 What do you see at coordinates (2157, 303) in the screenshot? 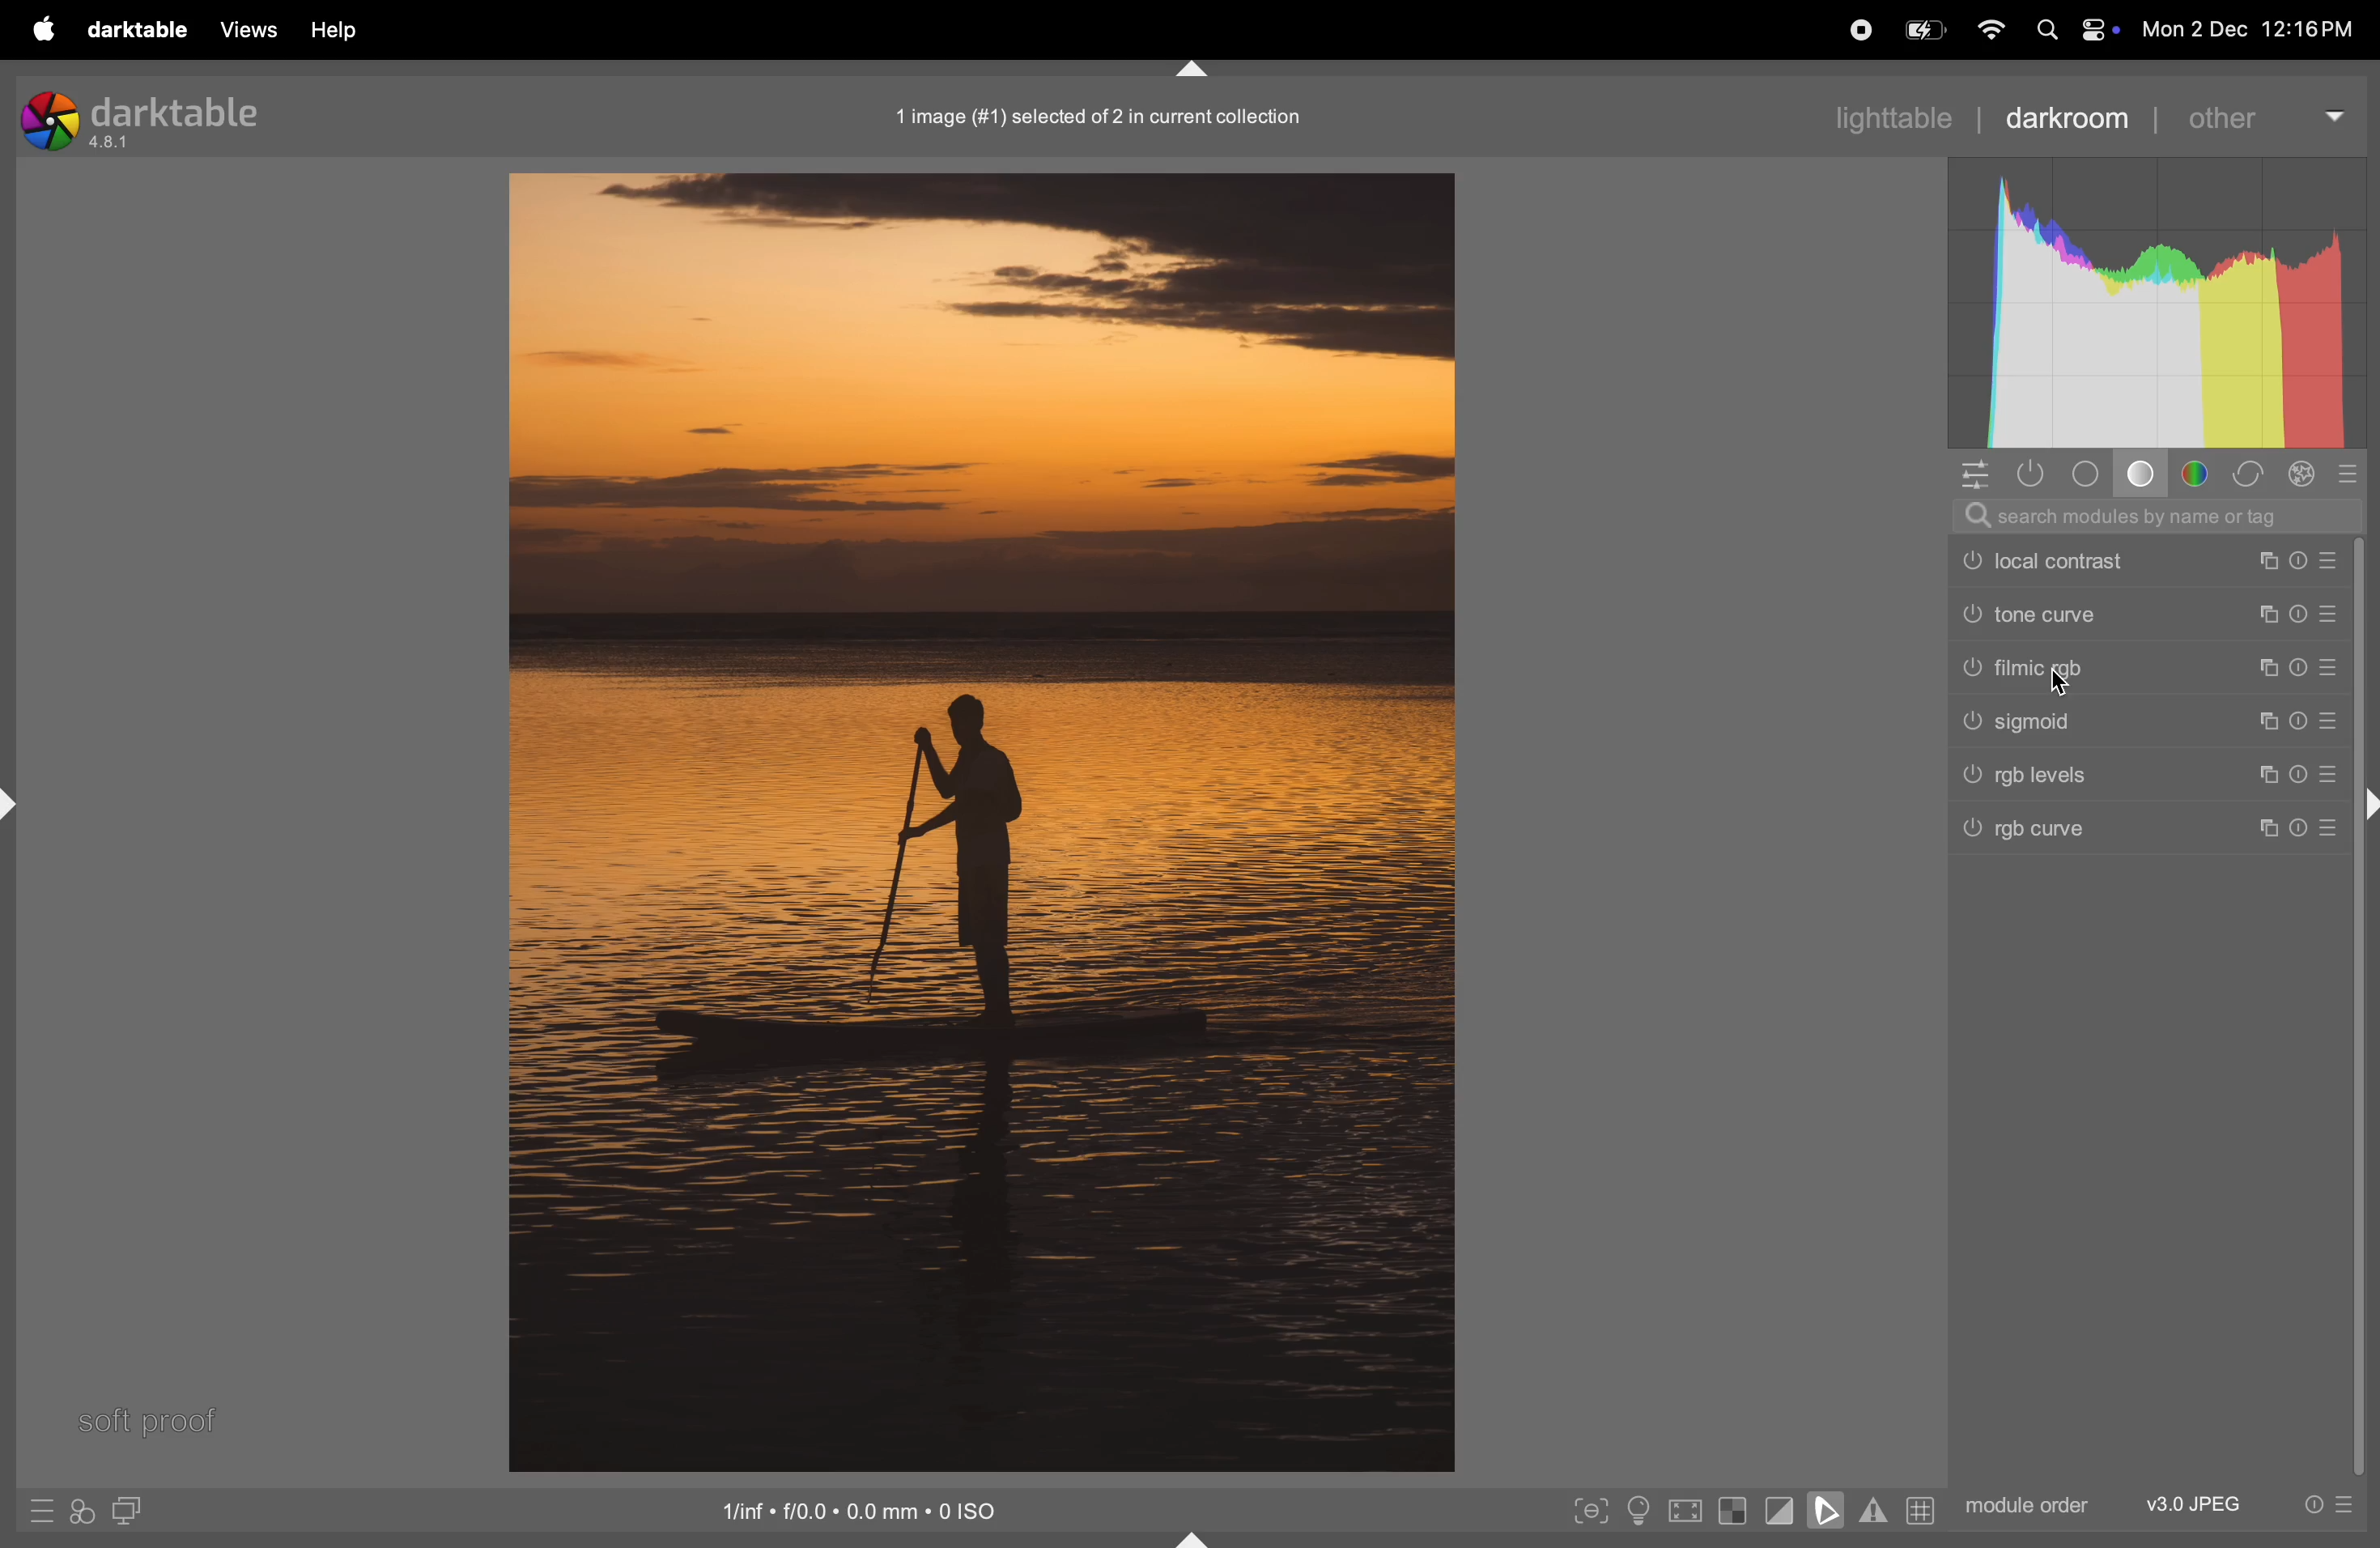
I see `histogram` at bounding box center [2157, 303].